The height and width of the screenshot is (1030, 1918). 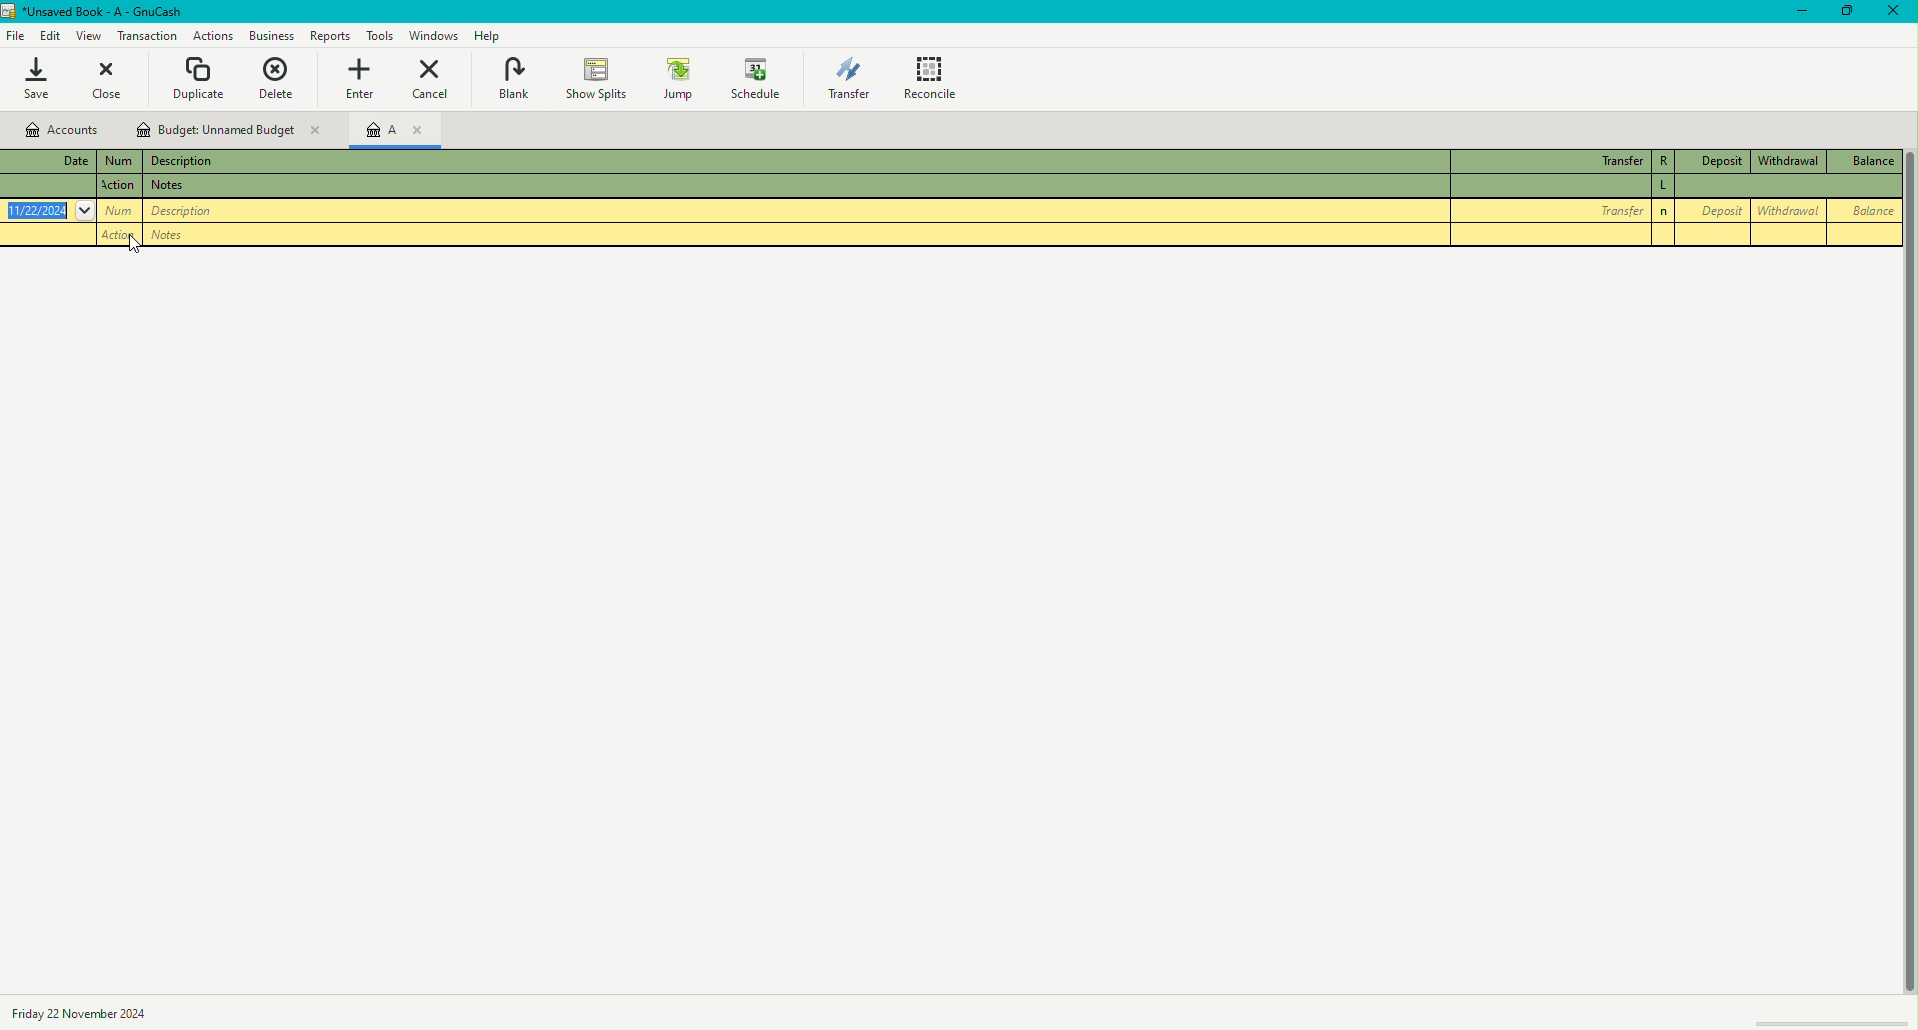 What do you see at coordinates (1715, 210) in the screenshot?
I see `Deposit` at bounding box center [1715, 210].